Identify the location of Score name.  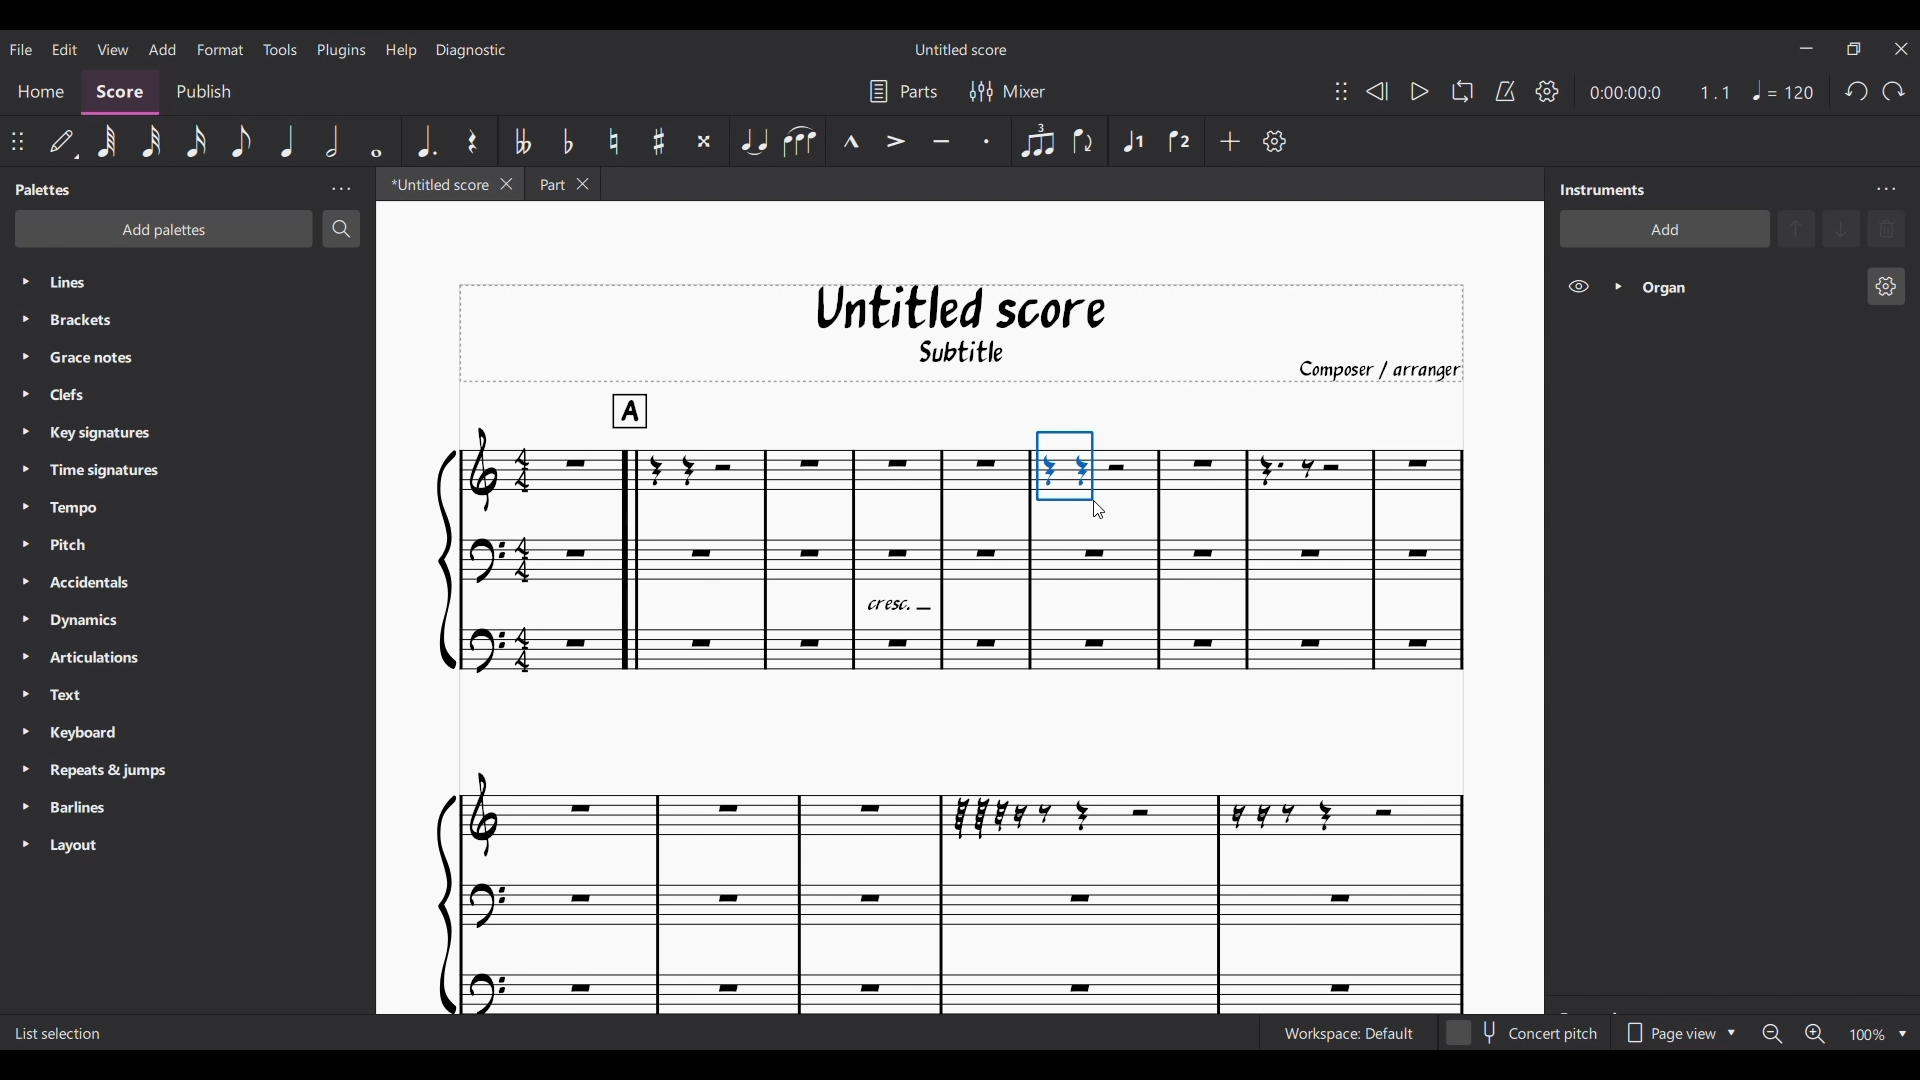
(963, 48).